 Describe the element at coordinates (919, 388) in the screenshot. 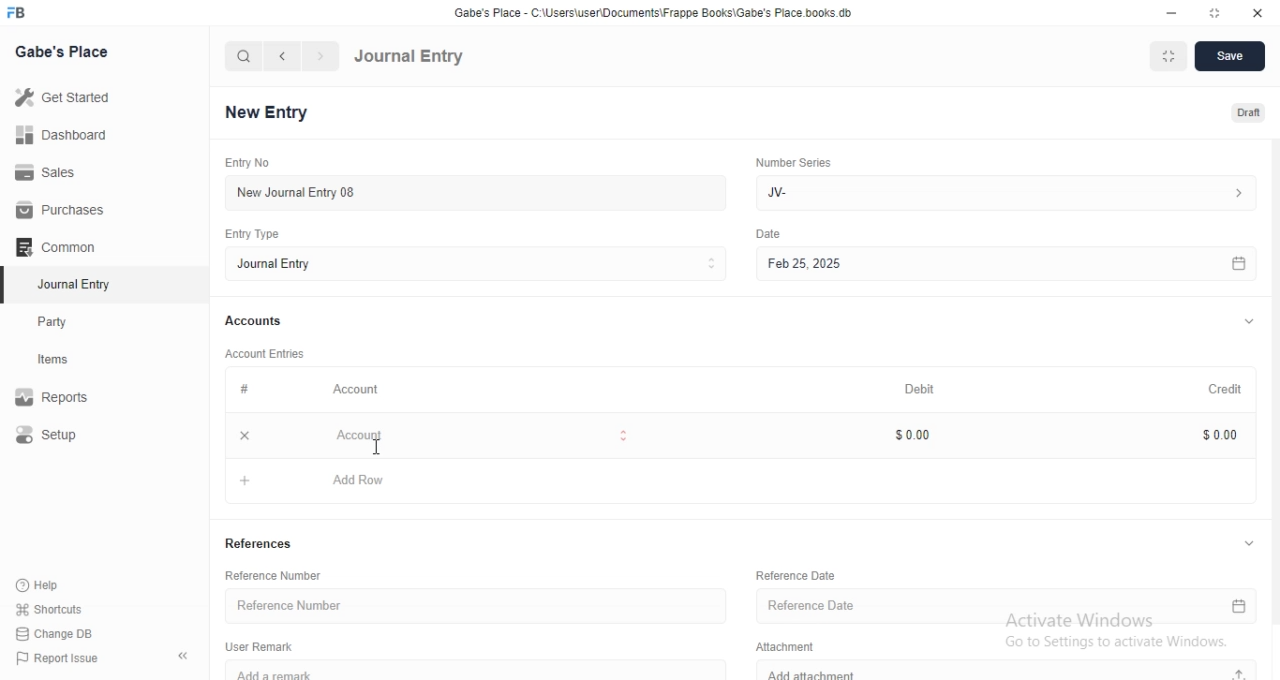

I see `Debit` at that location.